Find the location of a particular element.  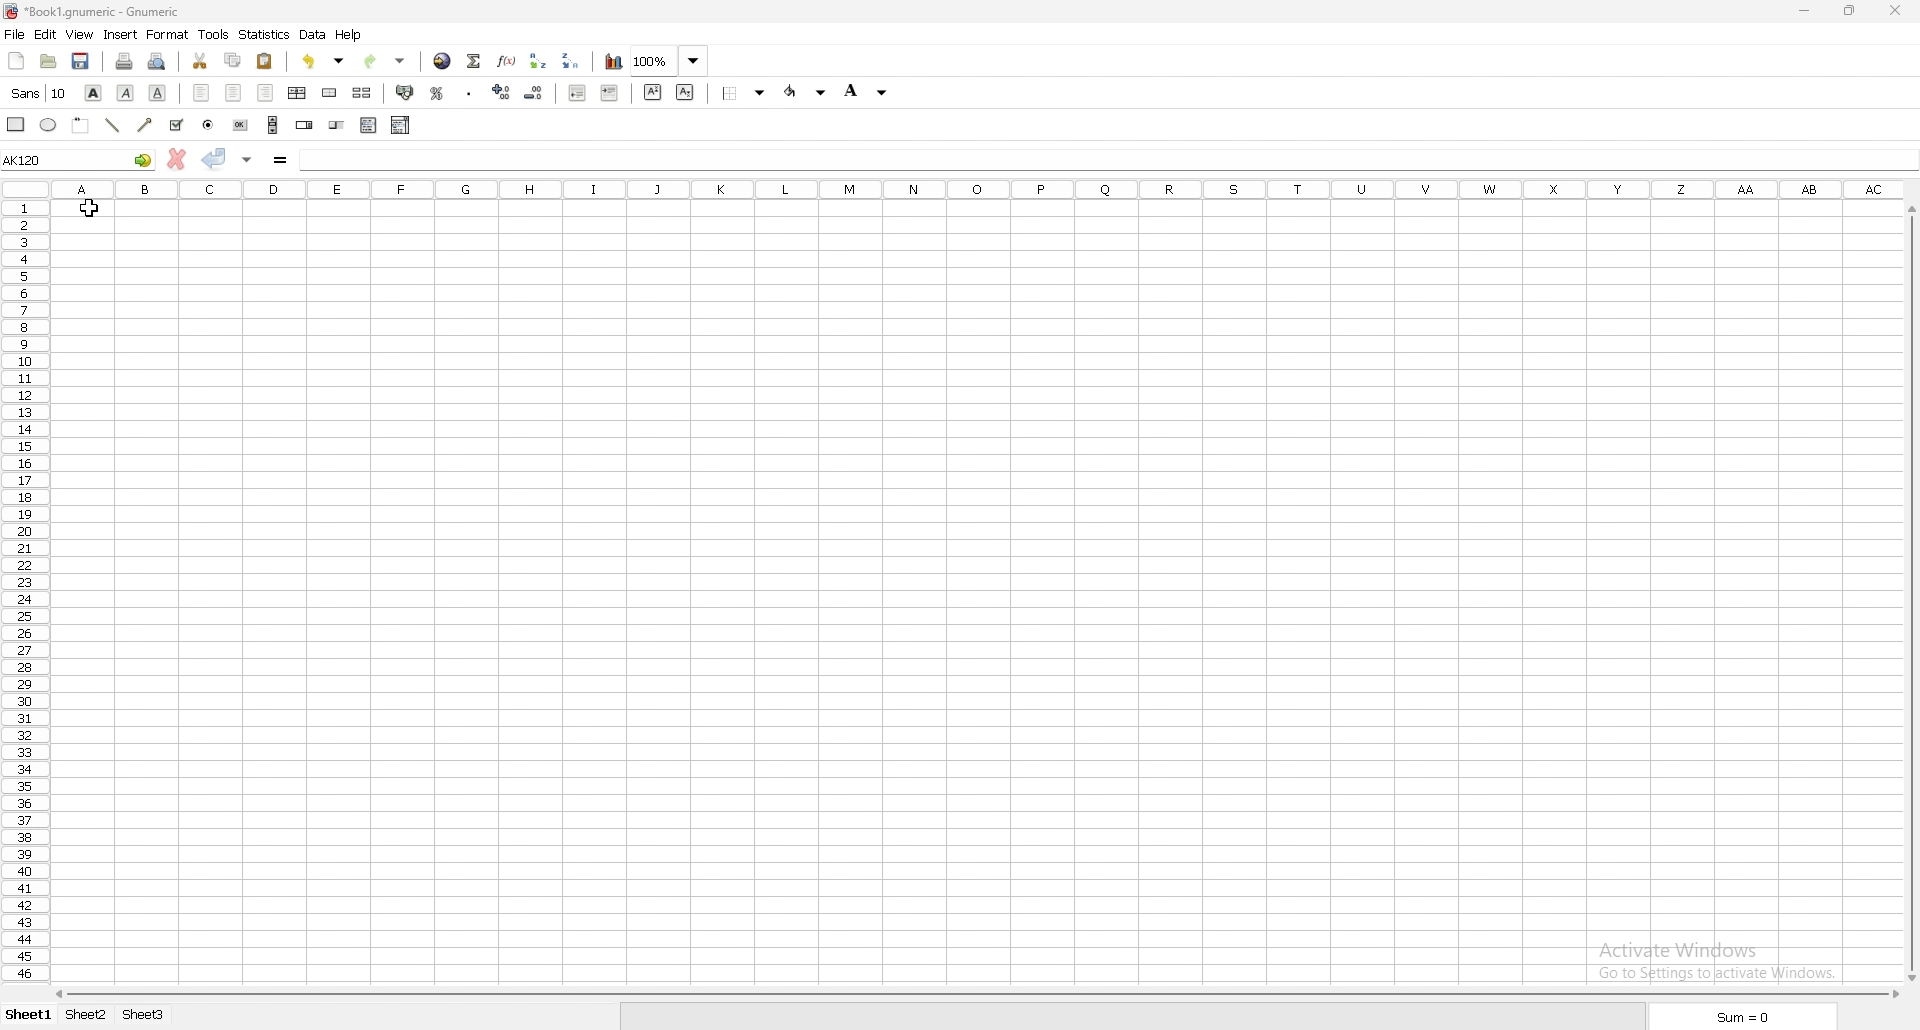

resize is located at coordinates (1848, 11).